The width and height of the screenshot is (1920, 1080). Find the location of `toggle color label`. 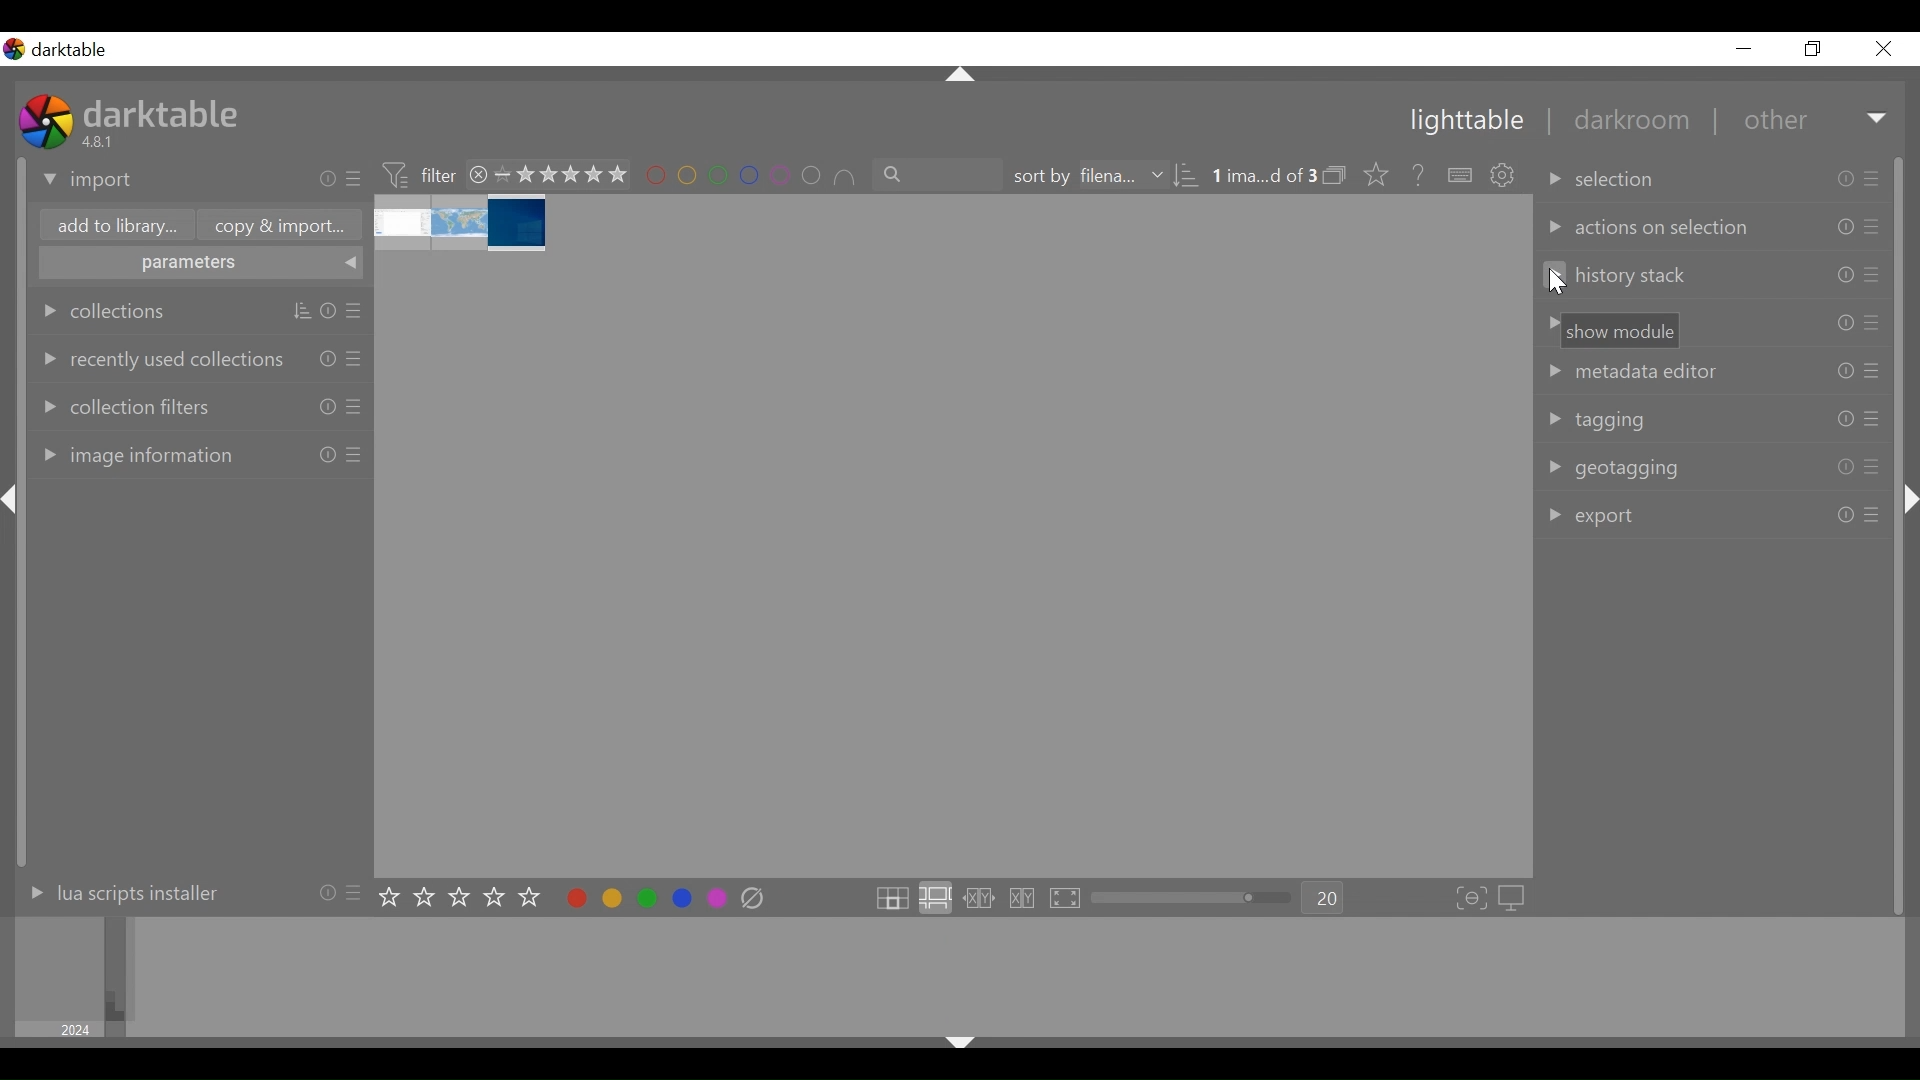

toggle color label is located at coordinates (641, 897).